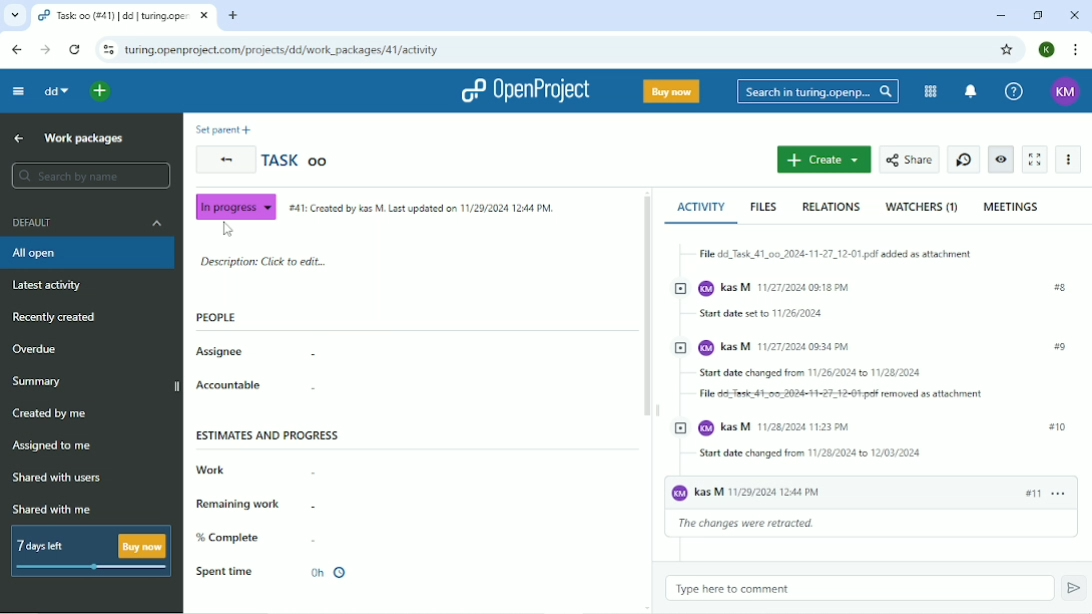  What do you see at coordinates (763, 208) in the screenshot?
I see `Files` at bounding box center [763, 208].